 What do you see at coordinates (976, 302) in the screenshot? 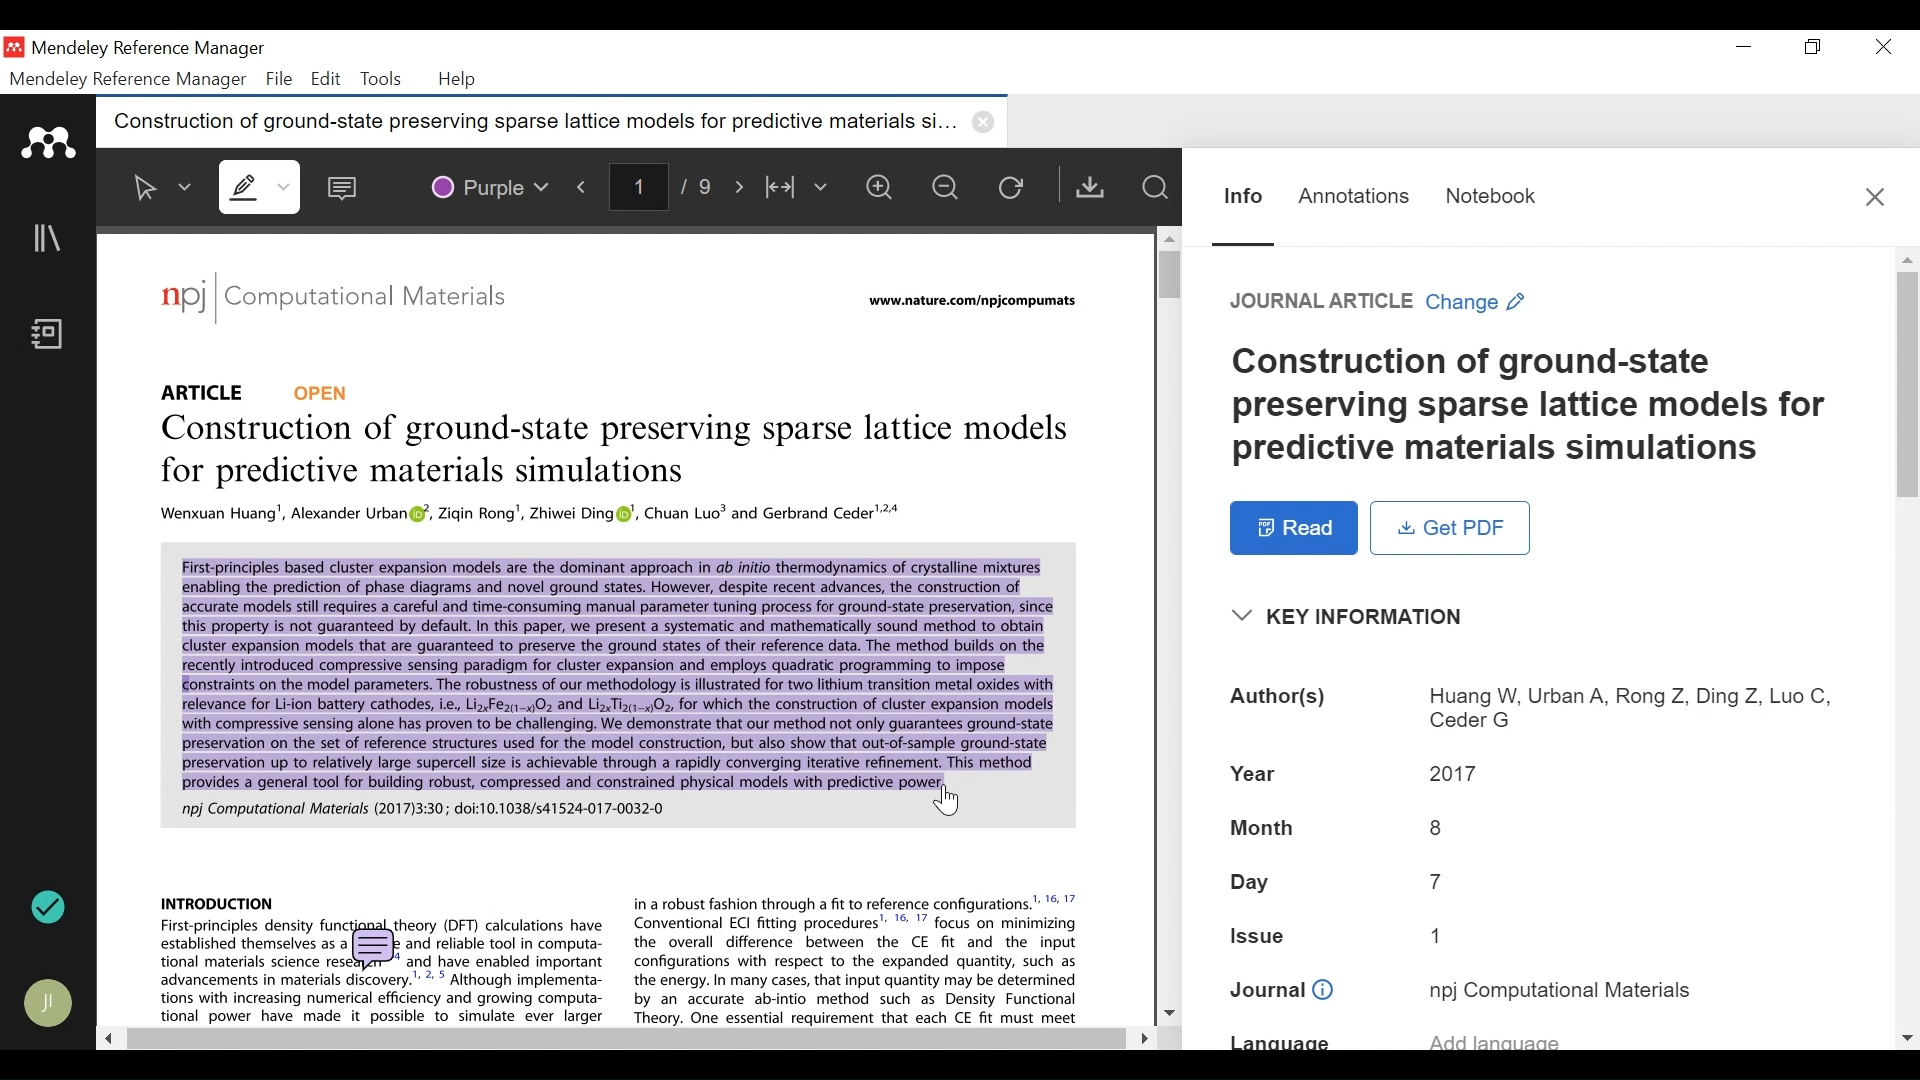
I see `URL` at bounding box center [976, 302].